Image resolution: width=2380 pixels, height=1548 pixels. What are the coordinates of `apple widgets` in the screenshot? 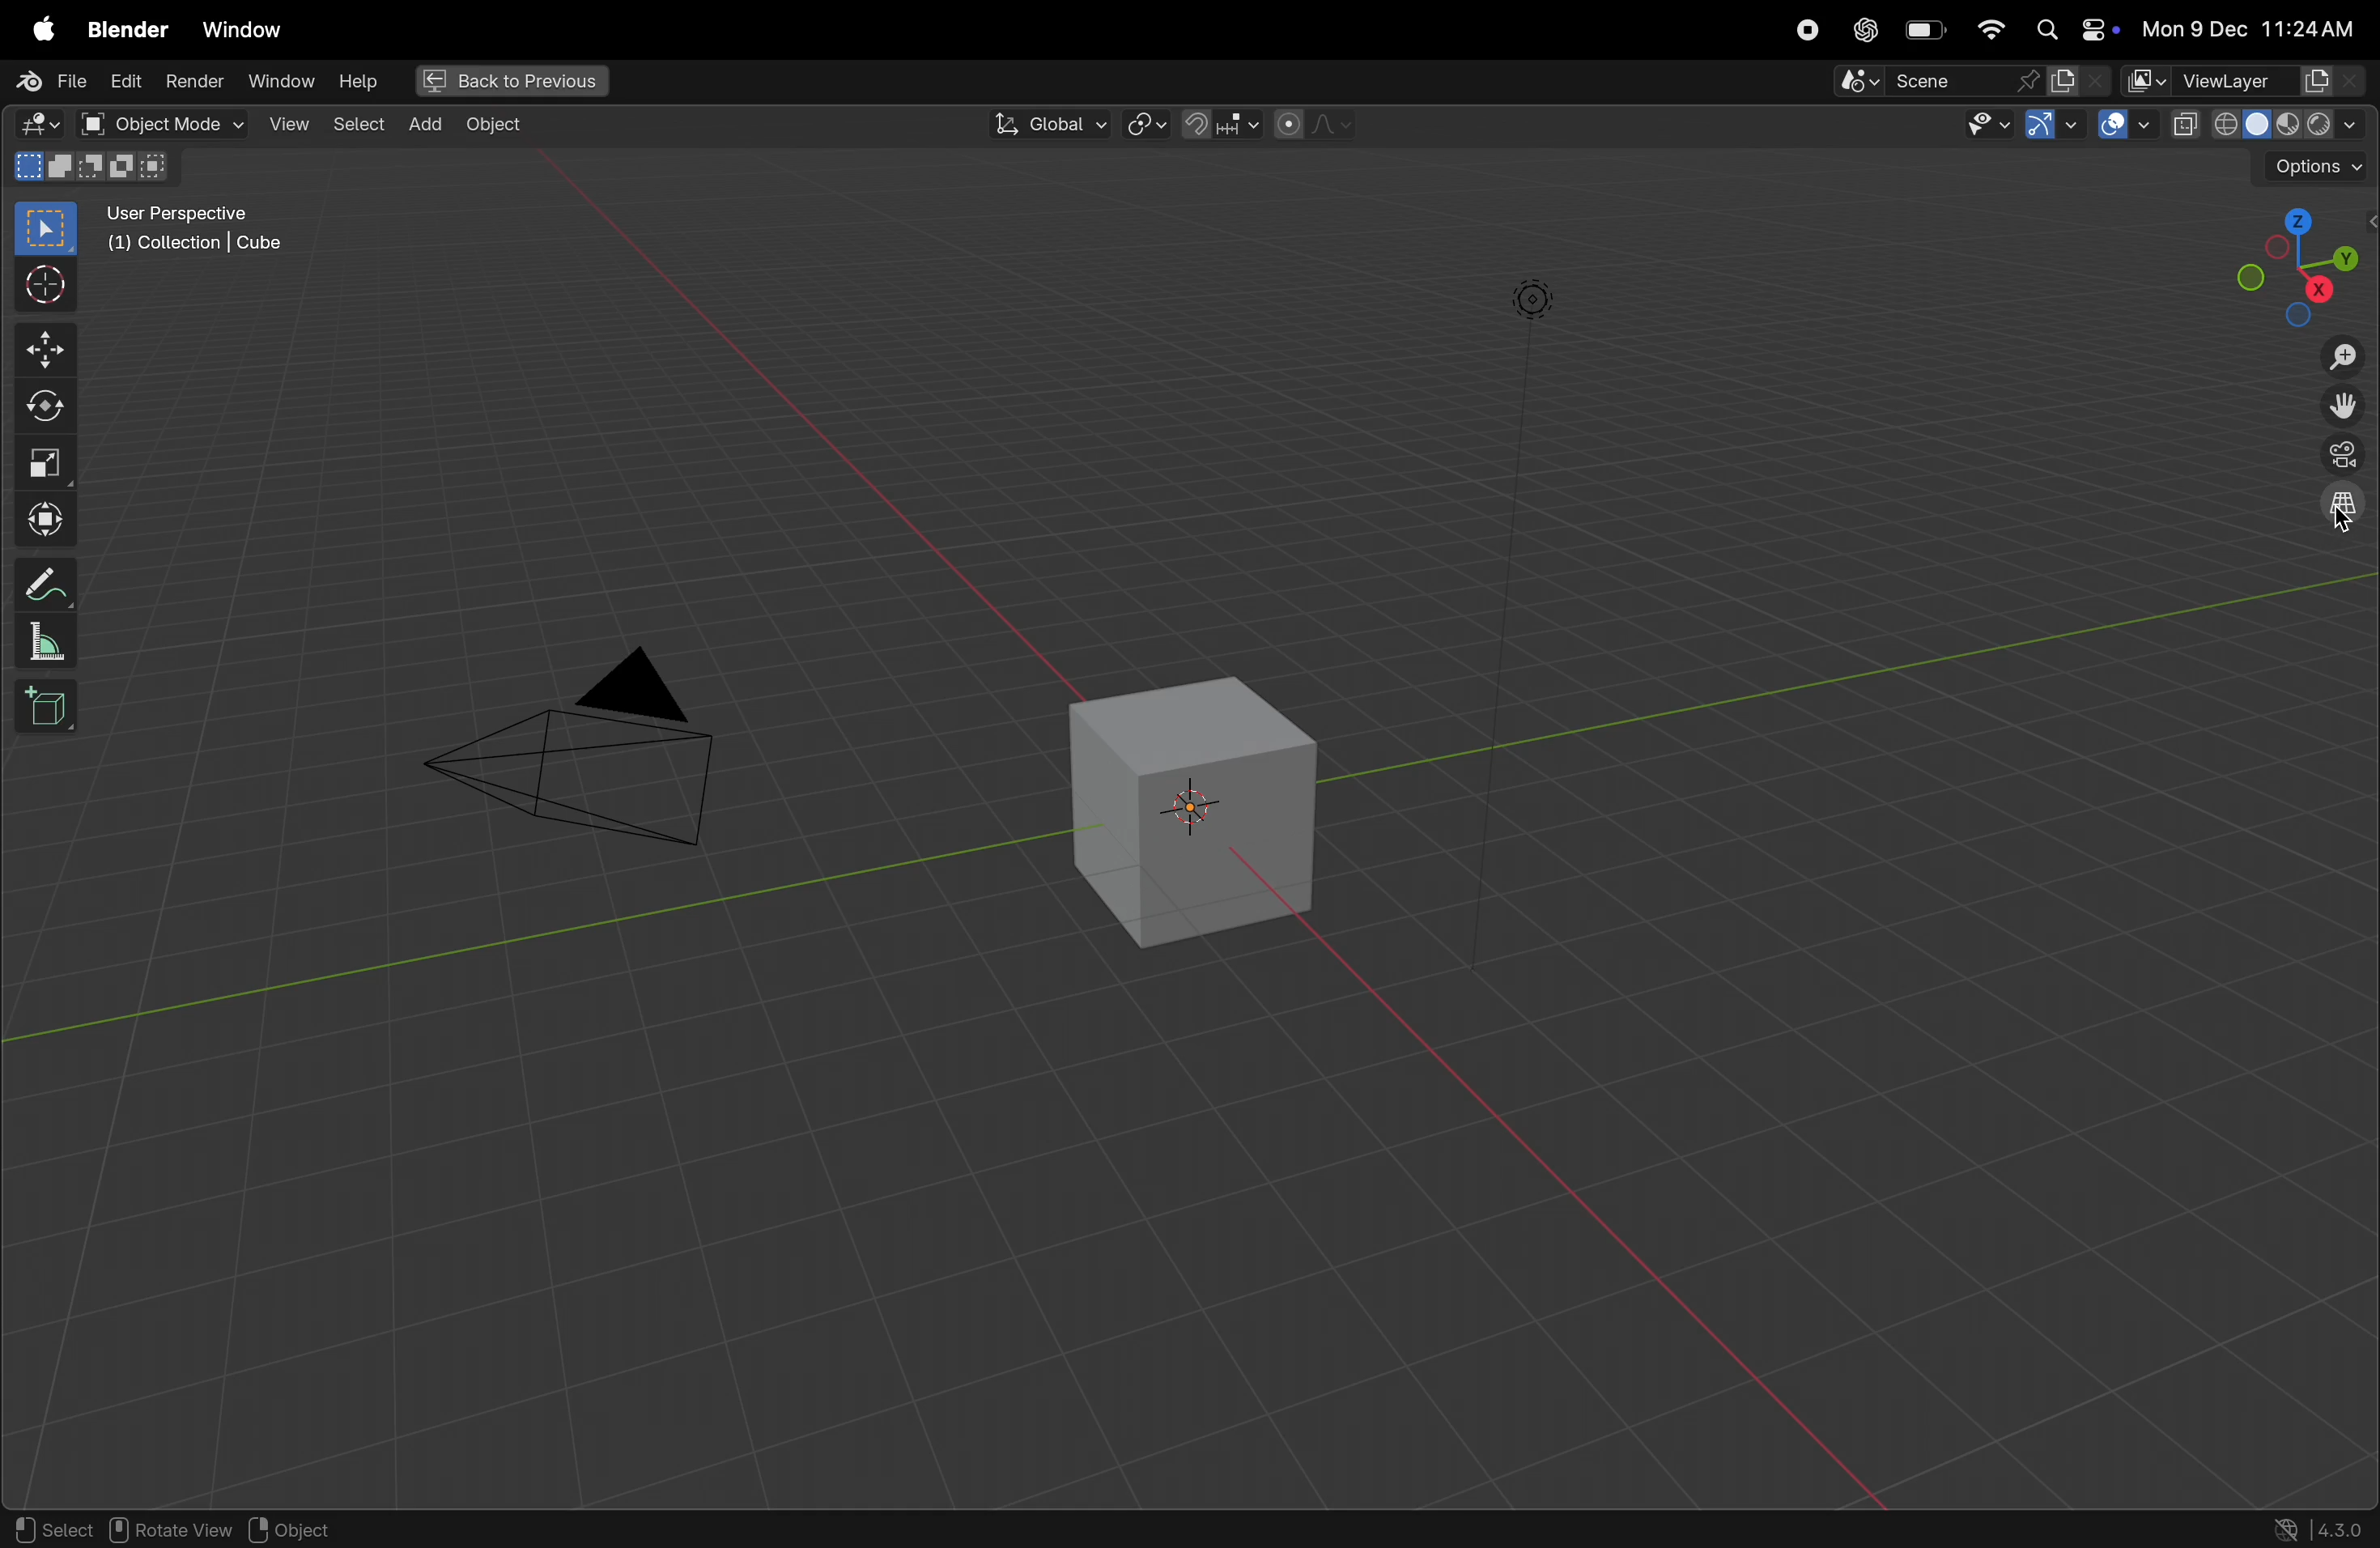 It's located at (2076, 29).